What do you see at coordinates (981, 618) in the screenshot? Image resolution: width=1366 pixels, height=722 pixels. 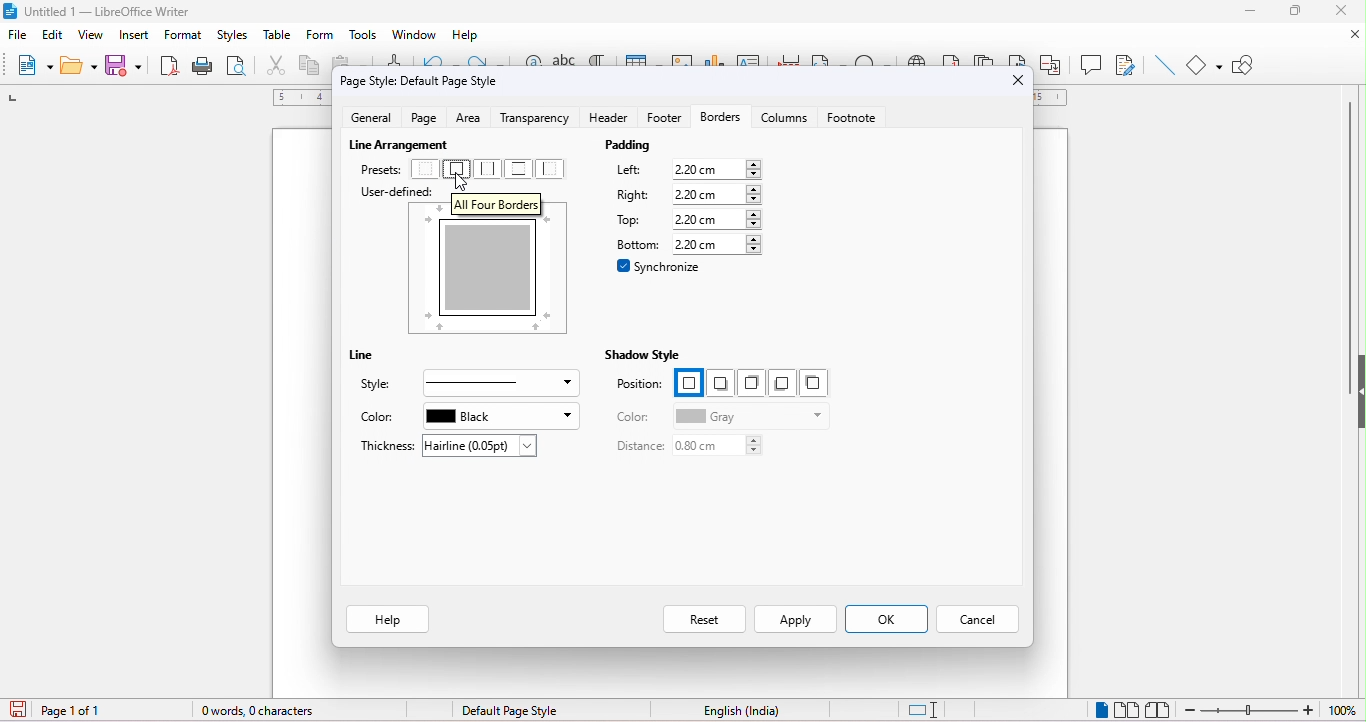 I see `cancel` at bounding box center [981, 618].